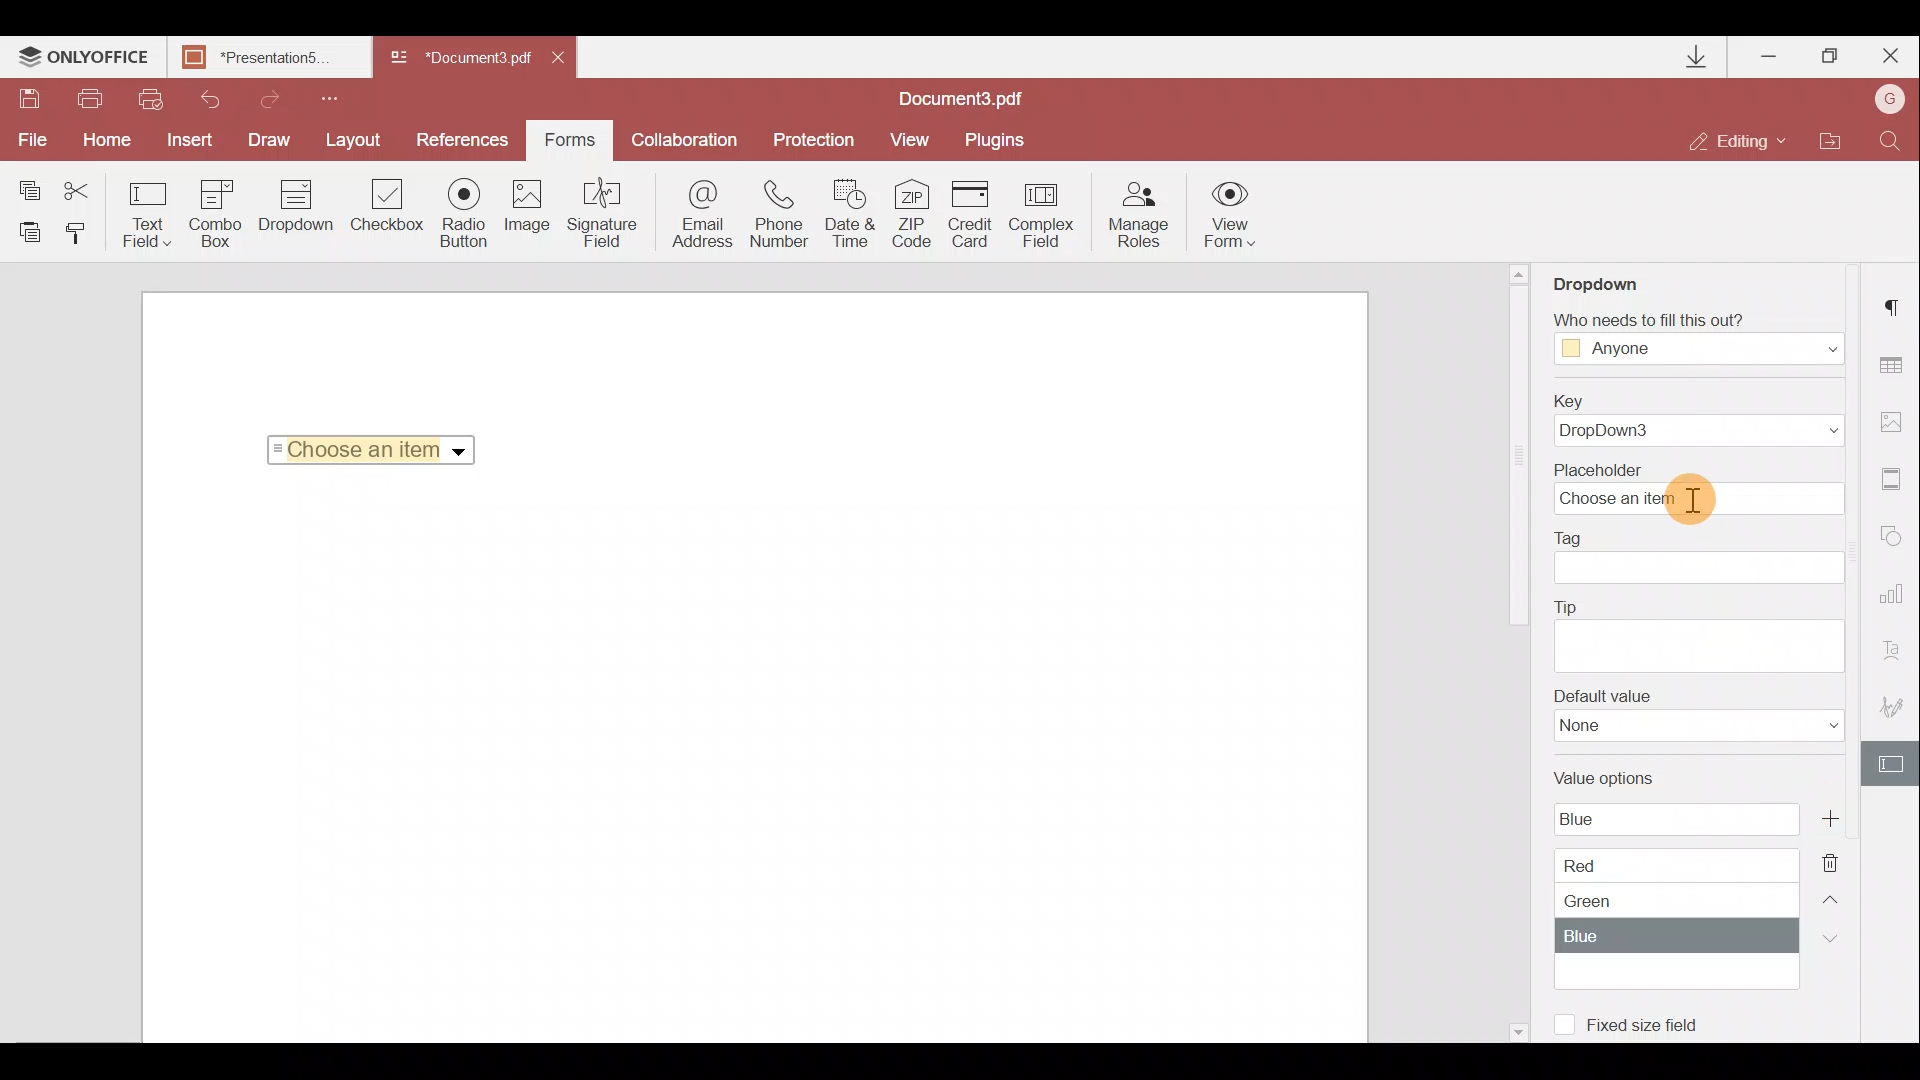 The height and width of the screenshot is (1080, 1920). What do you see at coordinates (1700, 57) in the screenshot?
I see `Downloads` at bounding box center [1700, 57].